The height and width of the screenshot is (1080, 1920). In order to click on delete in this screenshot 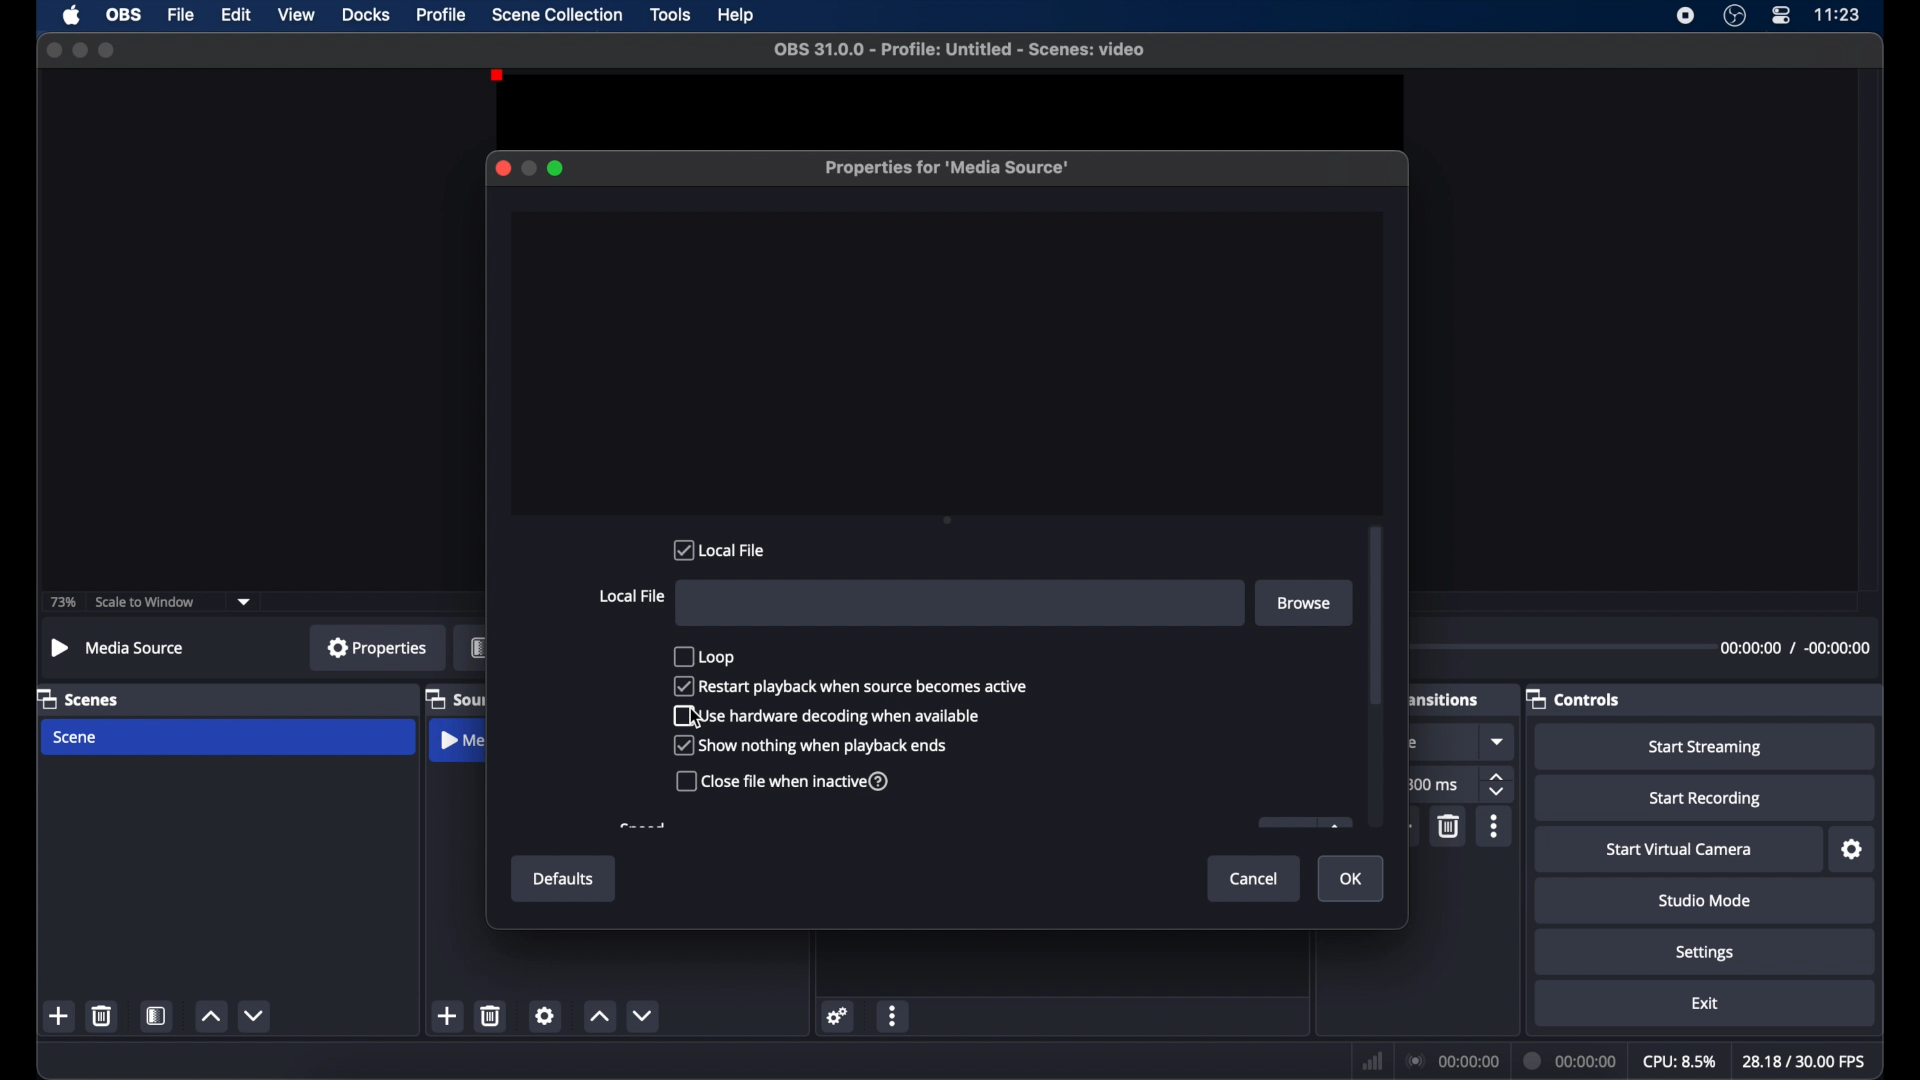, I will do `click(491, 1015)`.